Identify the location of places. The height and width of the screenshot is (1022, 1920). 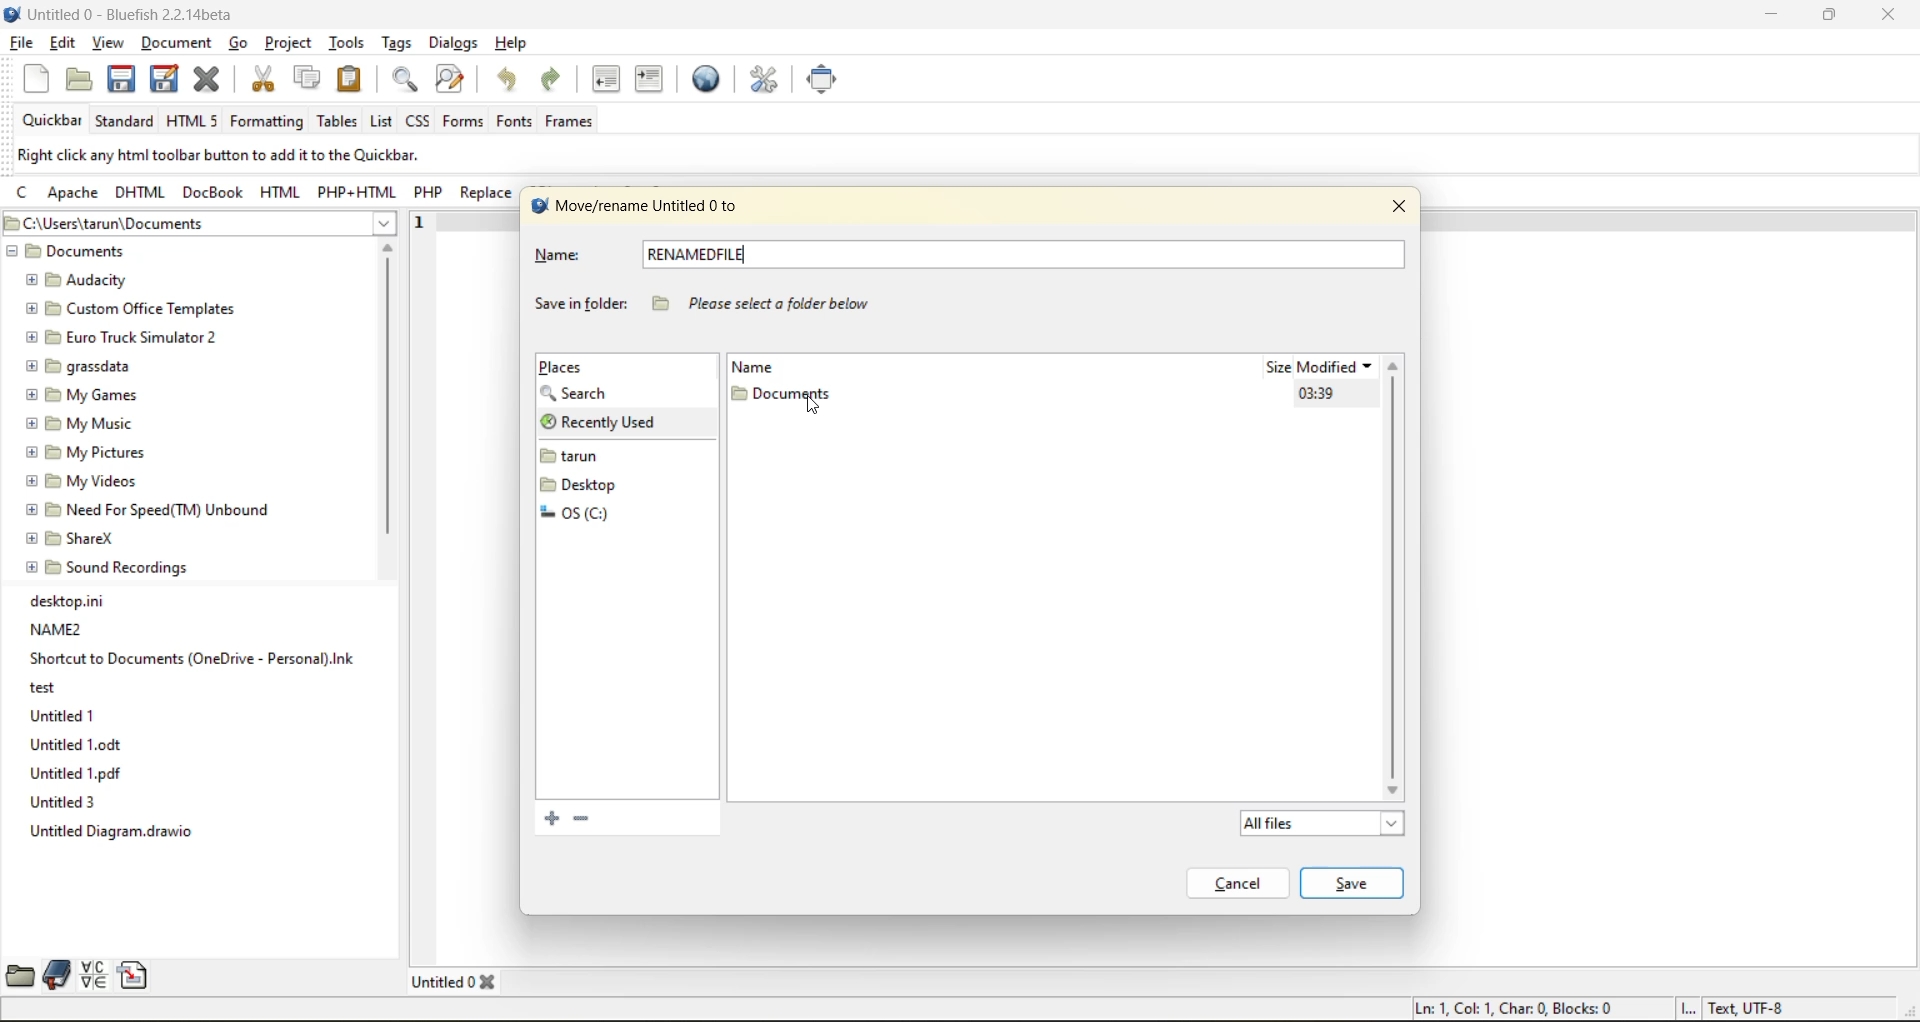
(573, 367).